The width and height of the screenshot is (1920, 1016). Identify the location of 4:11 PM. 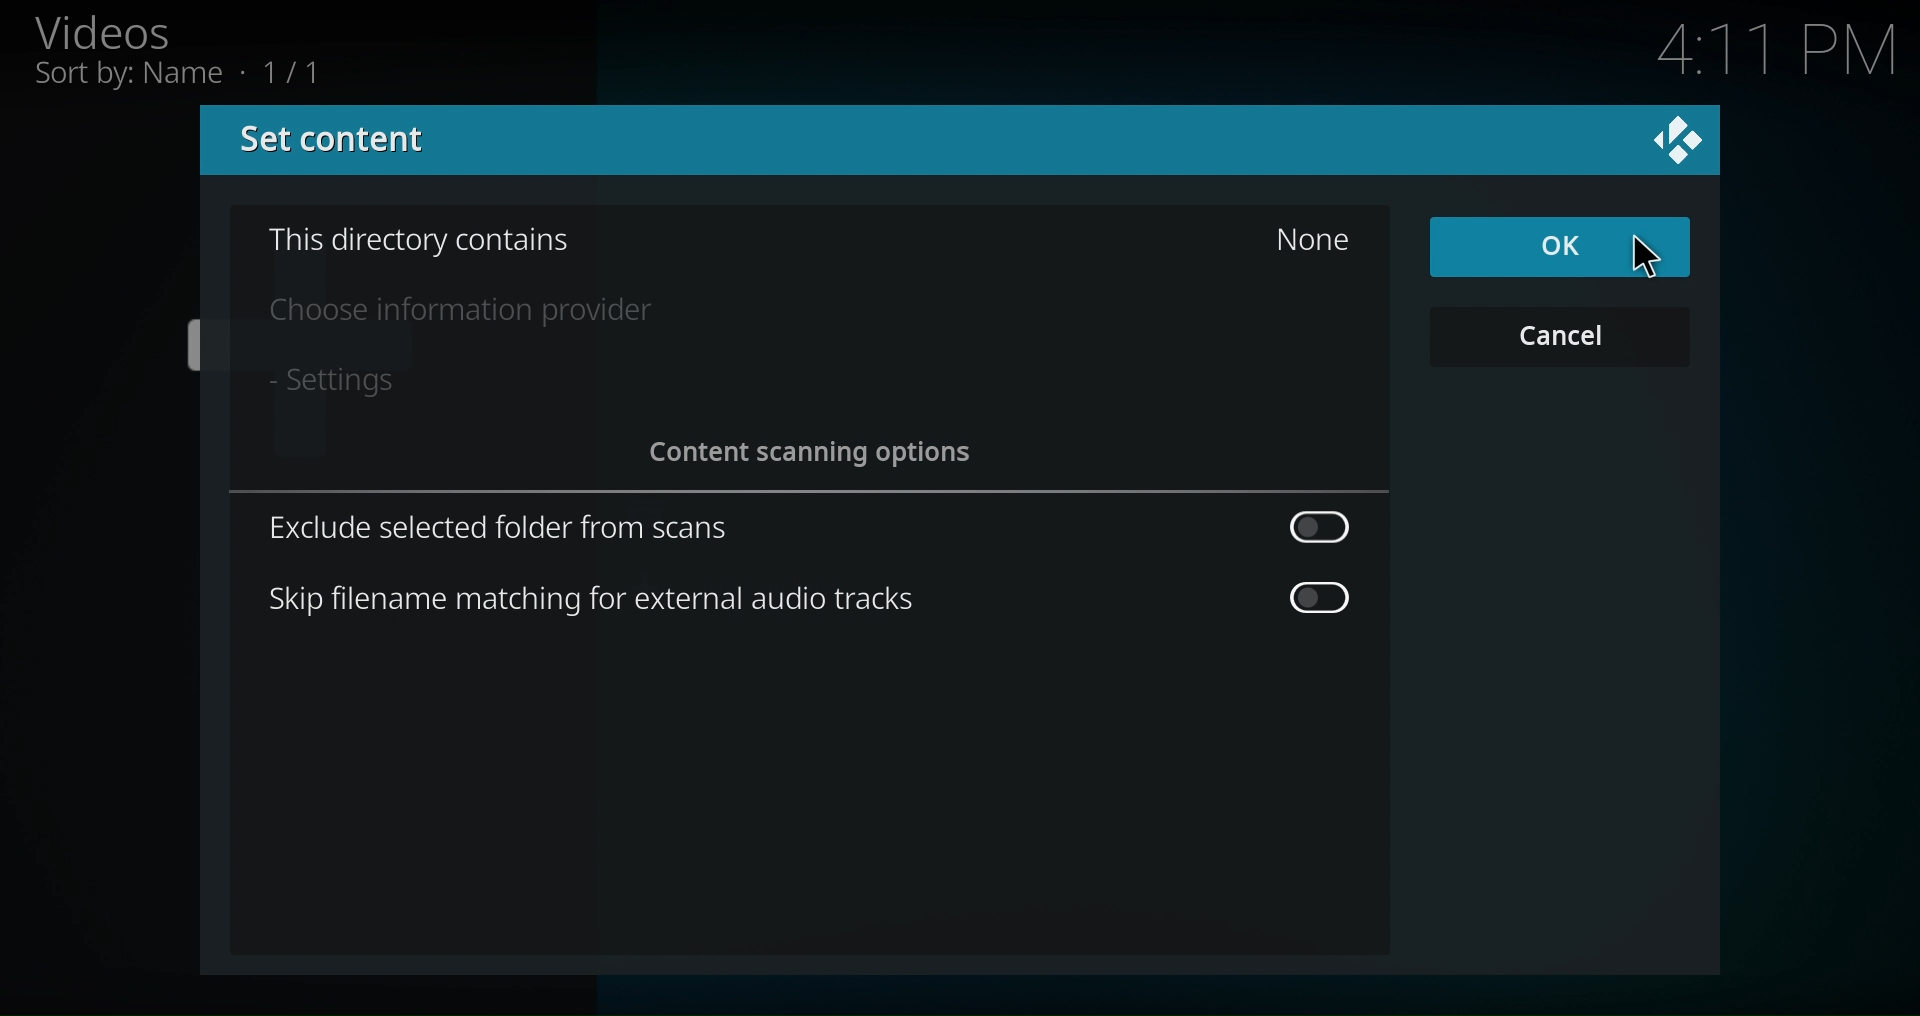
(1763, 51).